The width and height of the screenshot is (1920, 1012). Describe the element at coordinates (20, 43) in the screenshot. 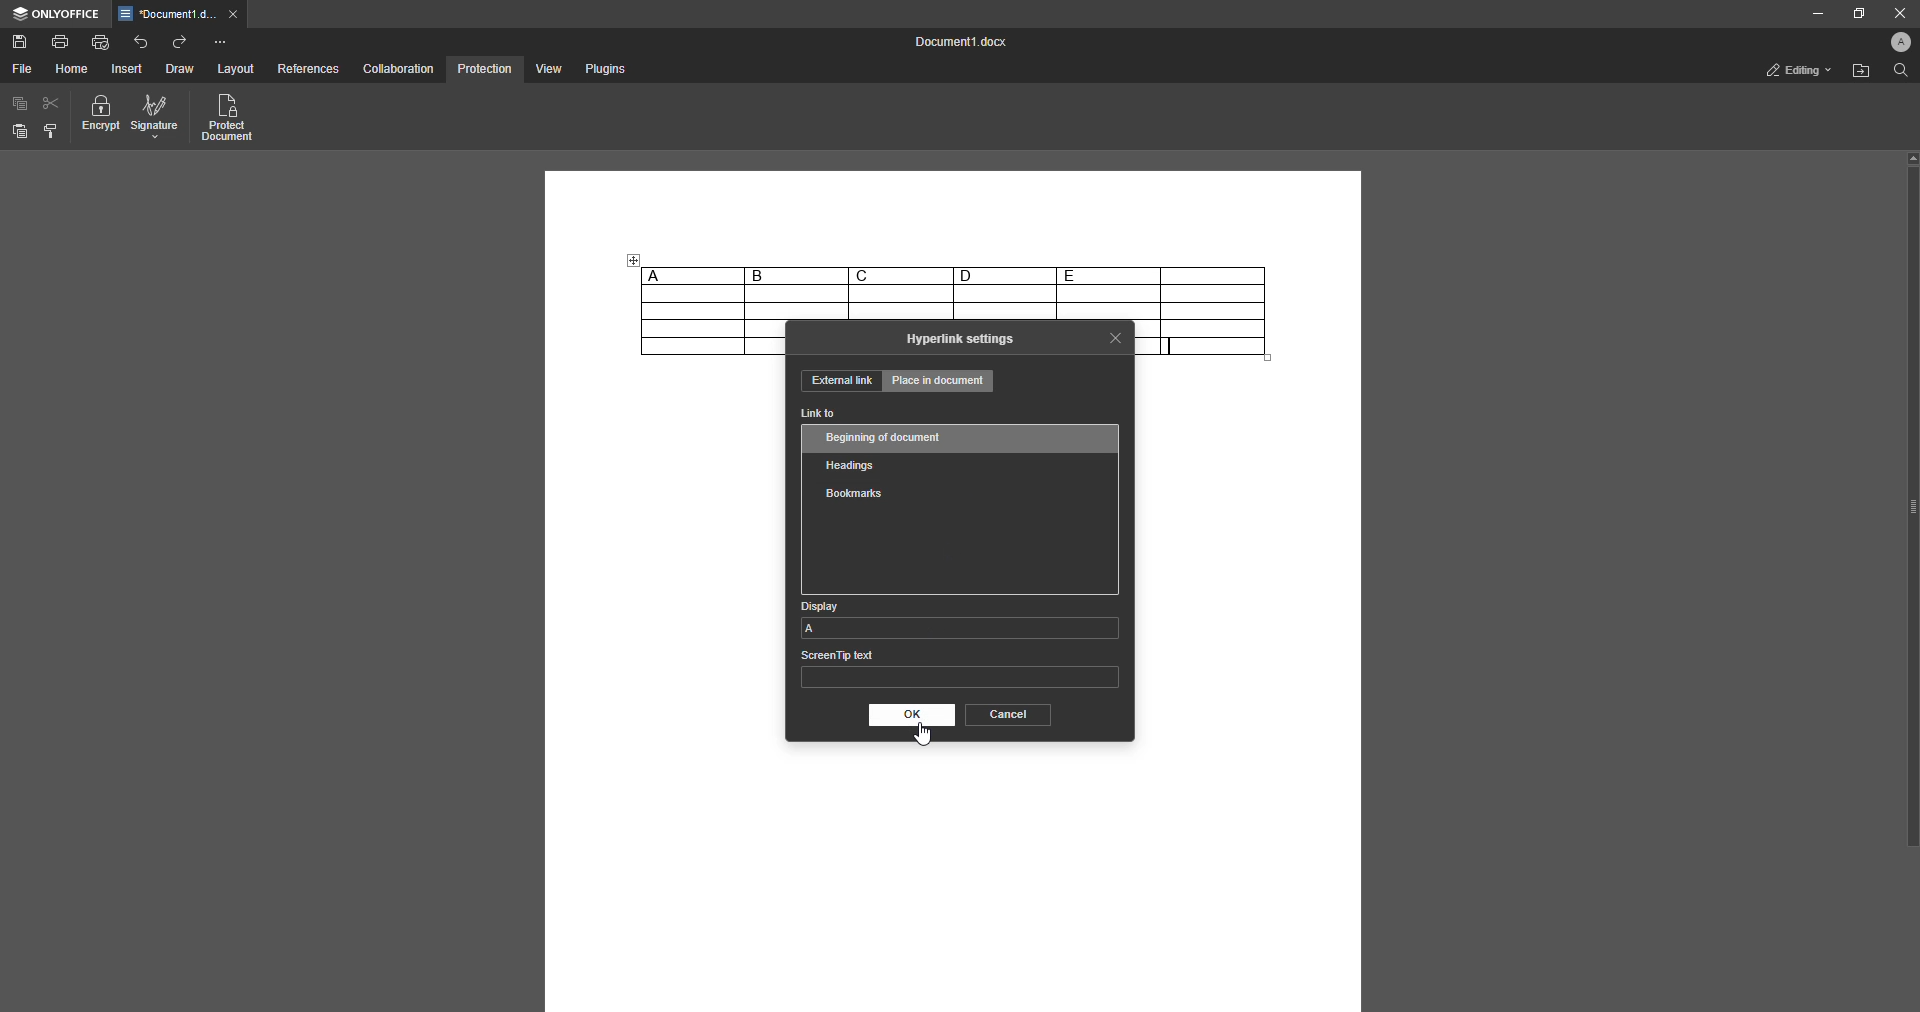

I see `Save` at that location.